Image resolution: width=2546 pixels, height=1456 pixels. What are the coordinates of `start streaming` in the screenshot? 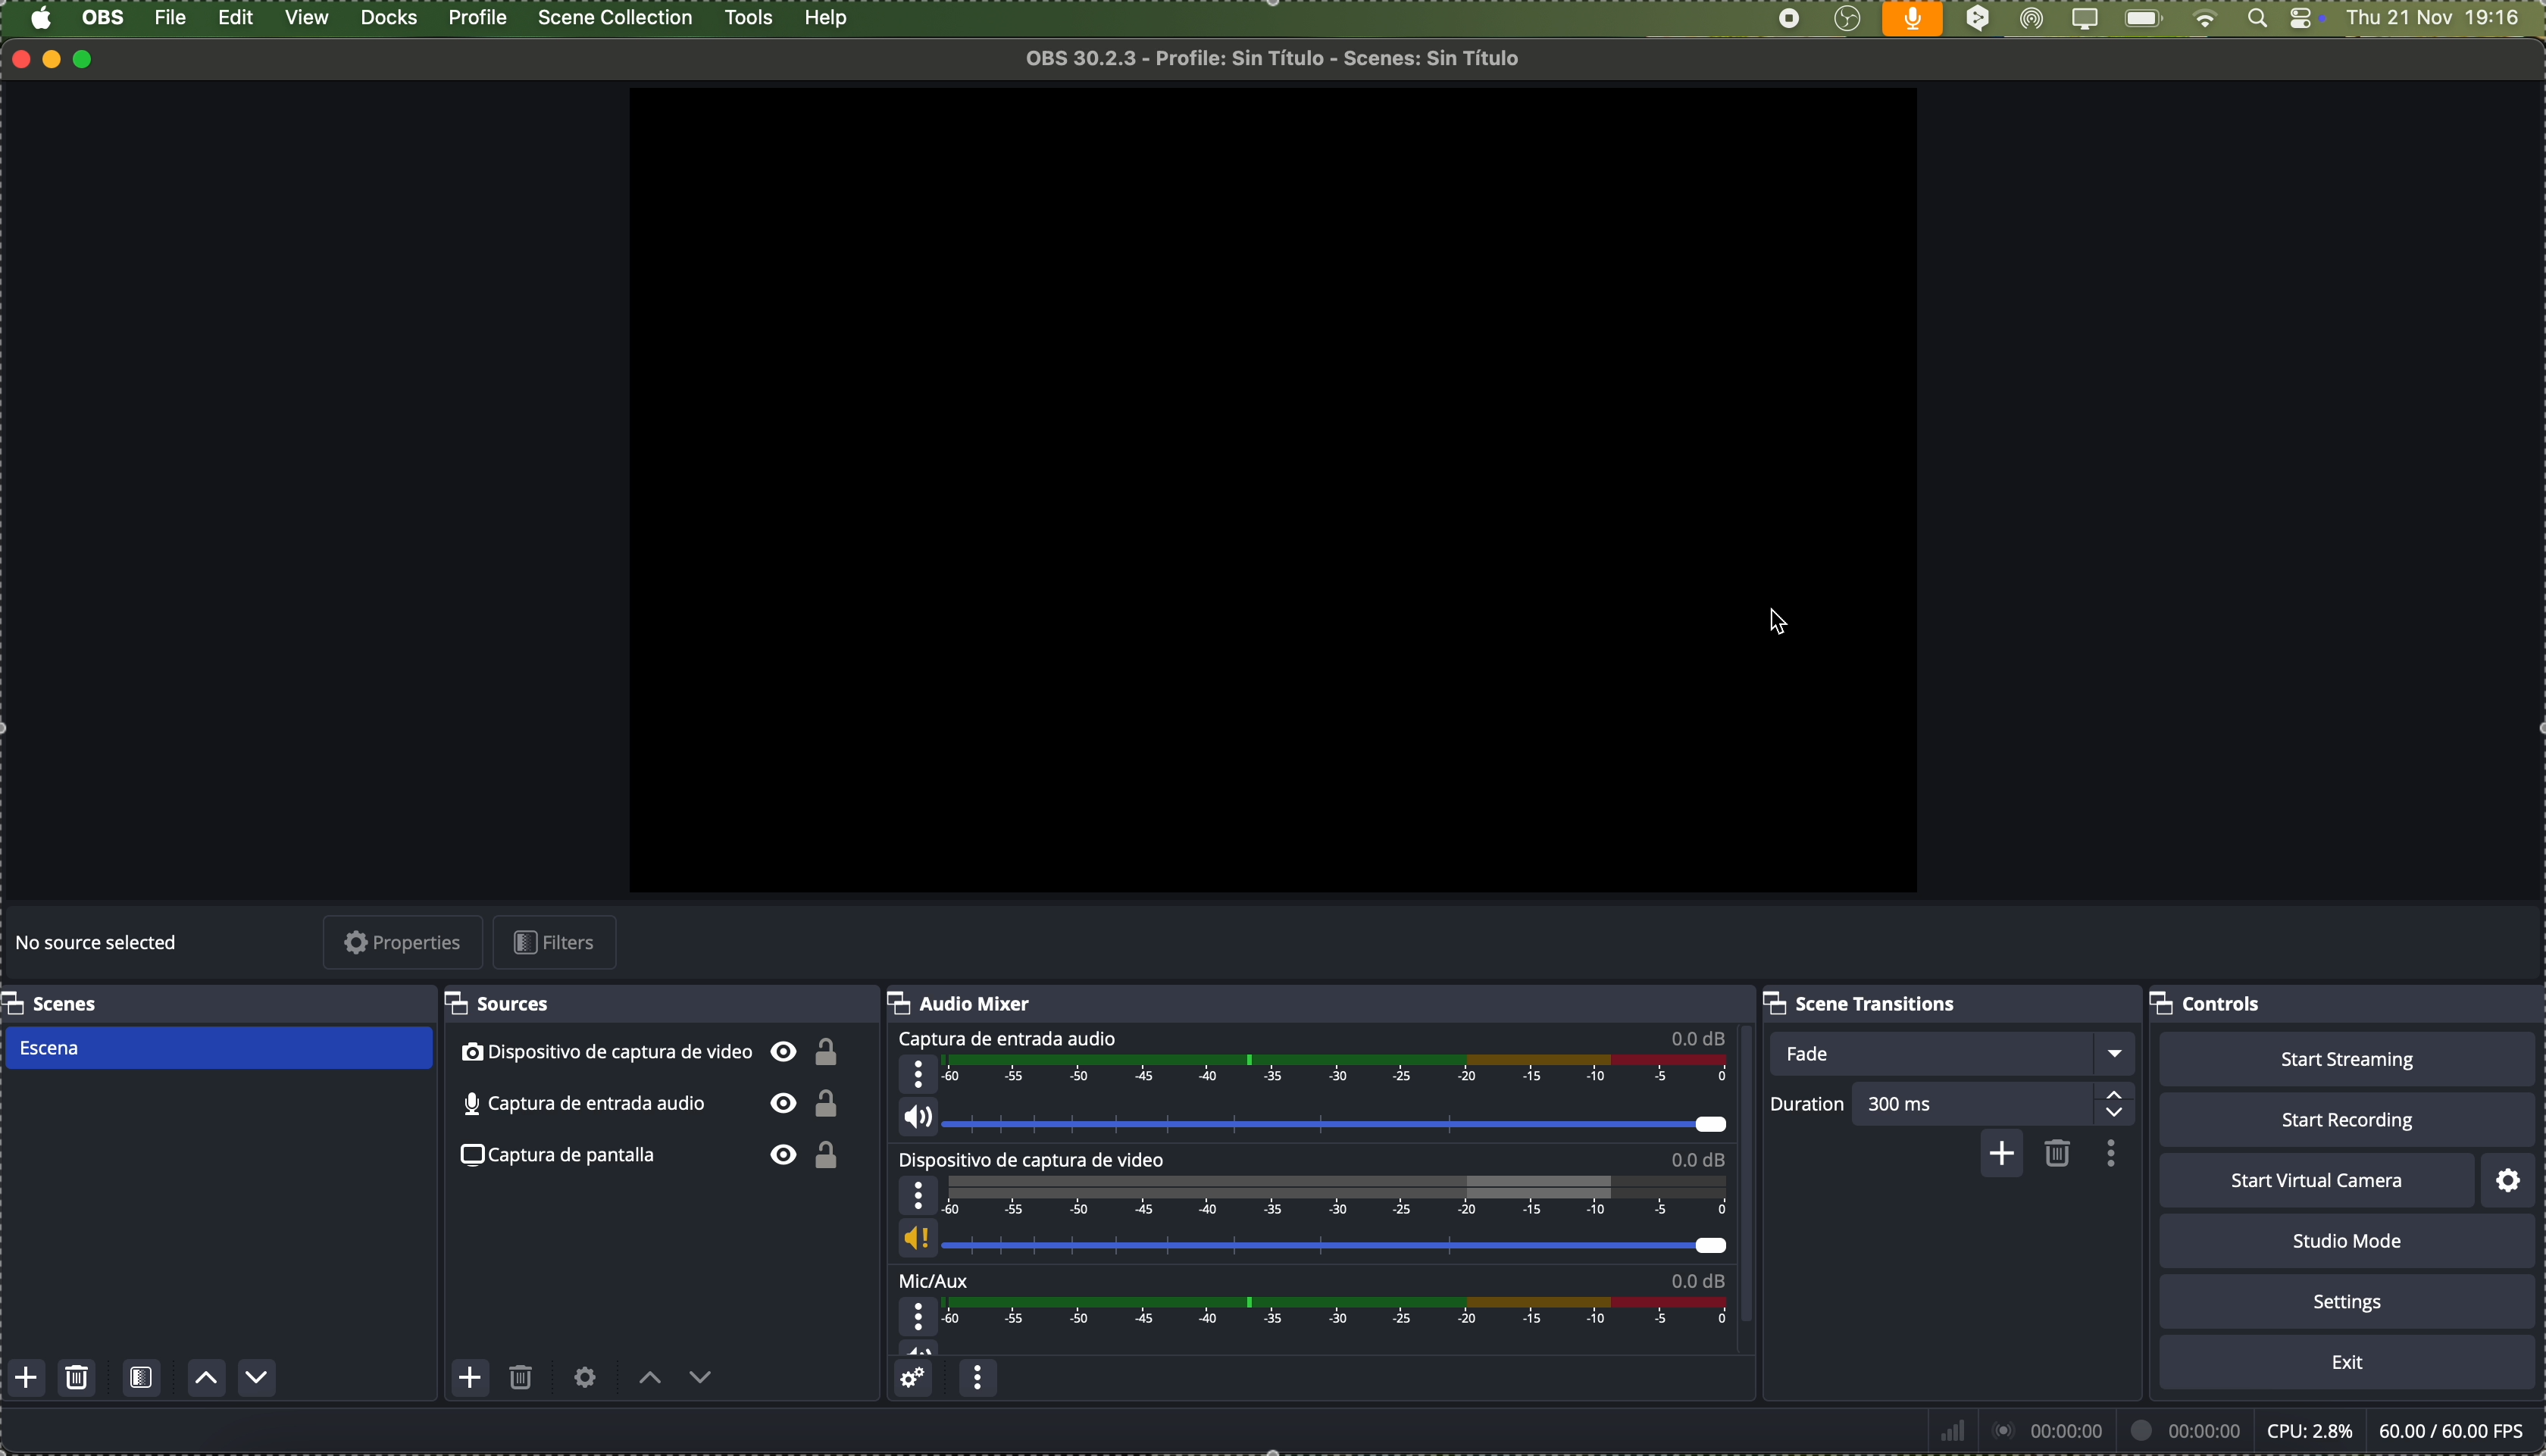 It's located at (2347, 1059).